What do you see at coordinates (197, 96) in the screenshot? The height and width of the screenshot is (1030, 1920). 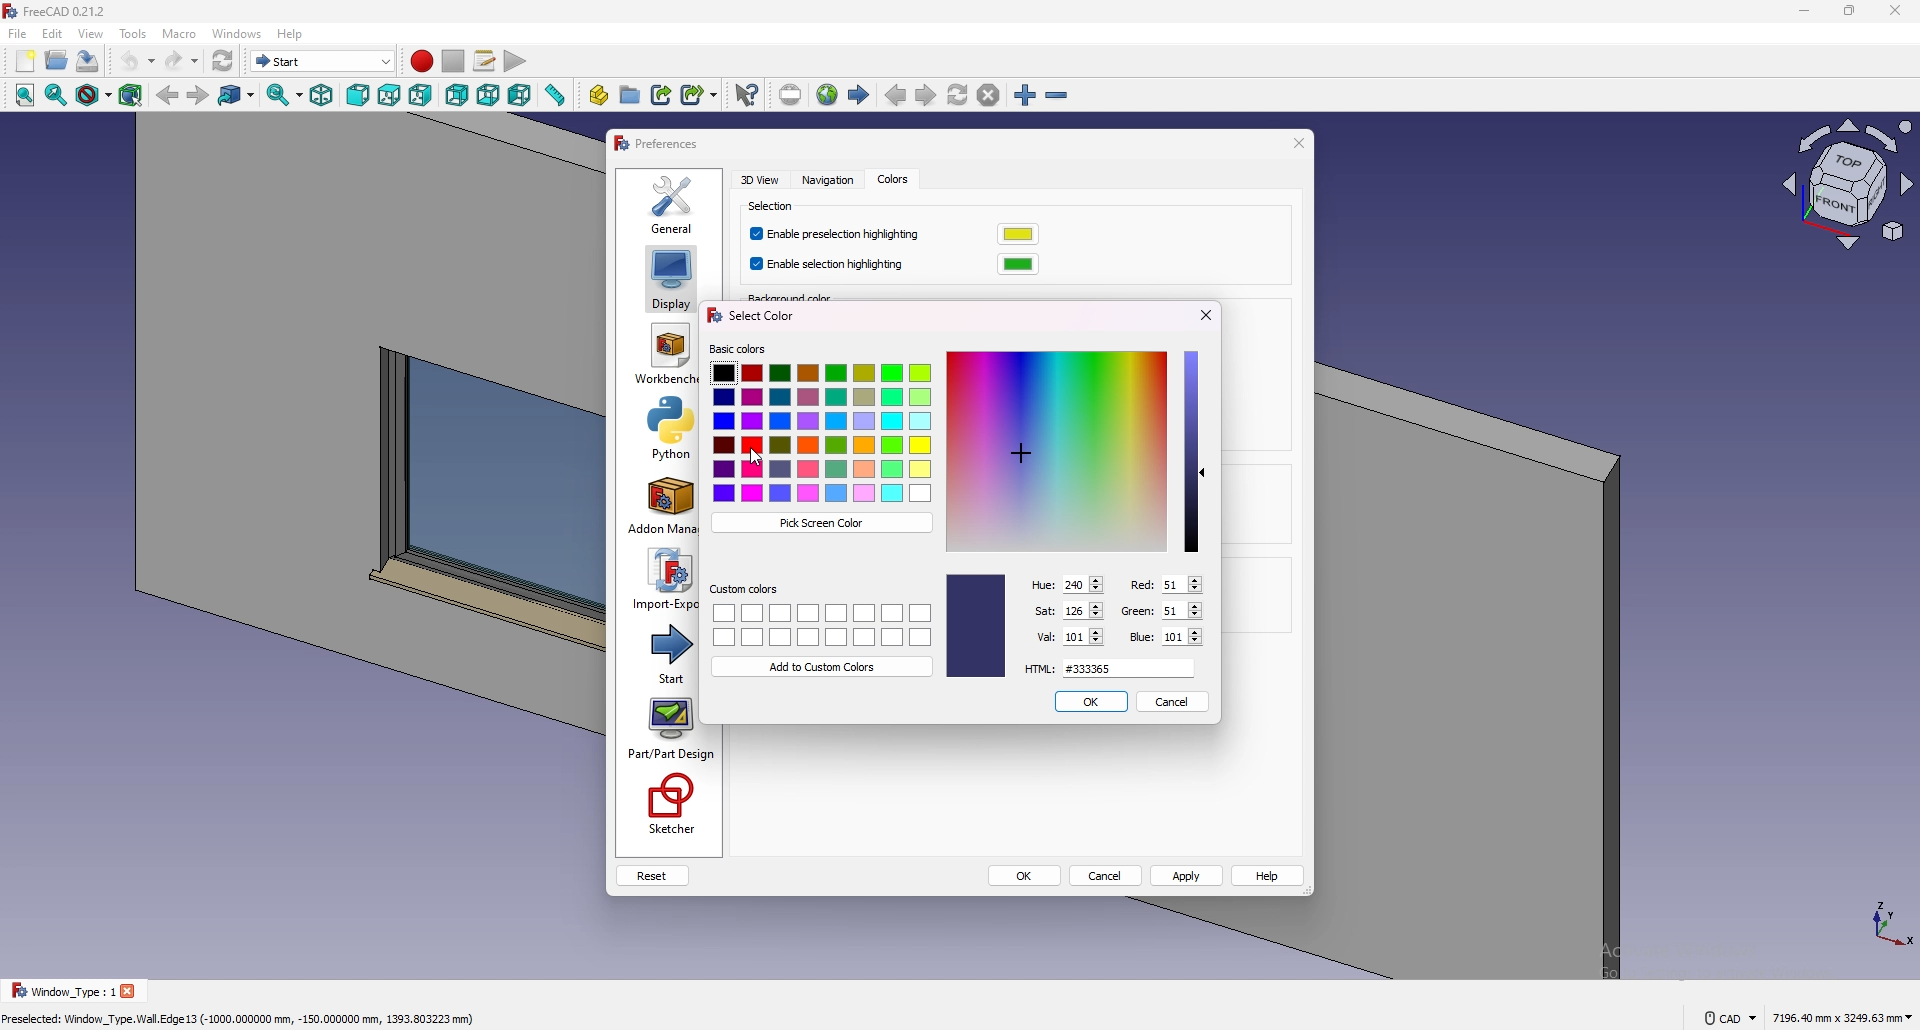 I see `forward` at bounding box center [197, 96].